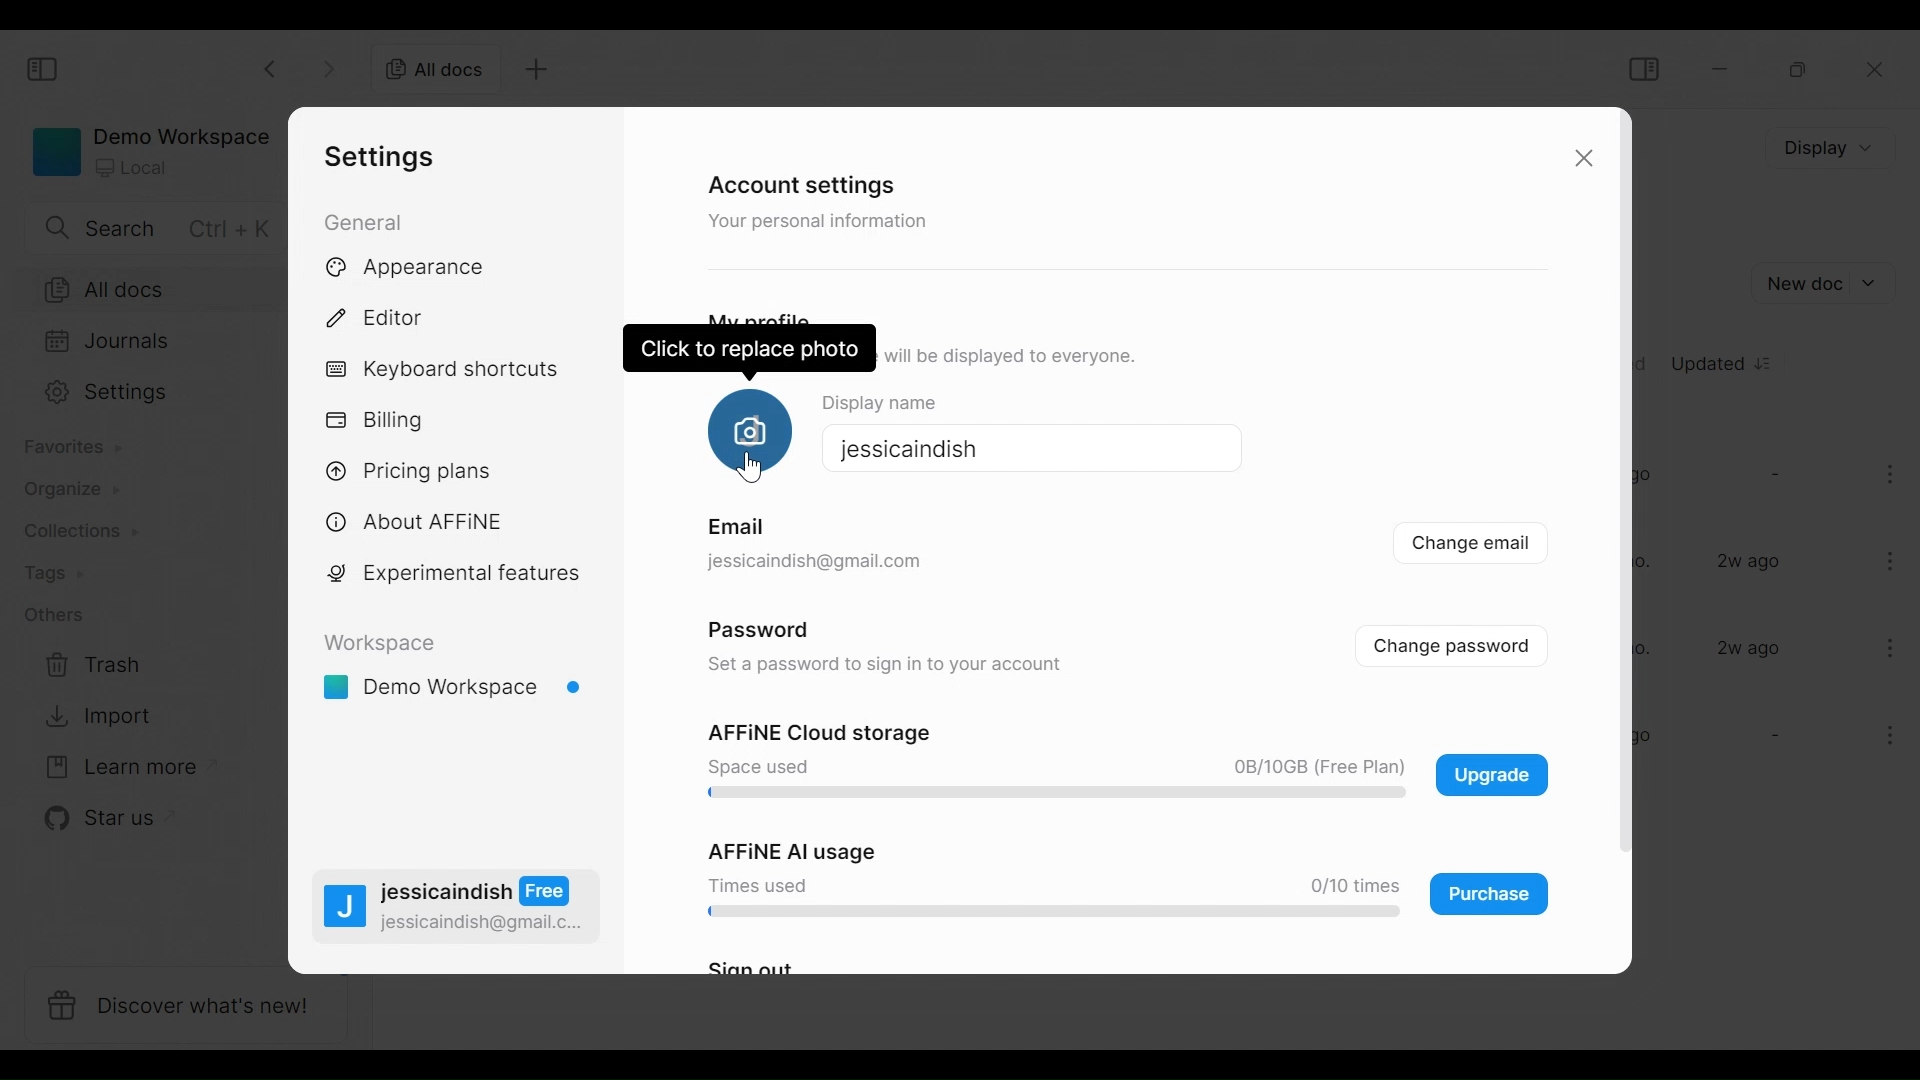 Image resolution: width=1920 pixels, height=1080 pixels. I want to click on Pricing plans, so click(422, 471).